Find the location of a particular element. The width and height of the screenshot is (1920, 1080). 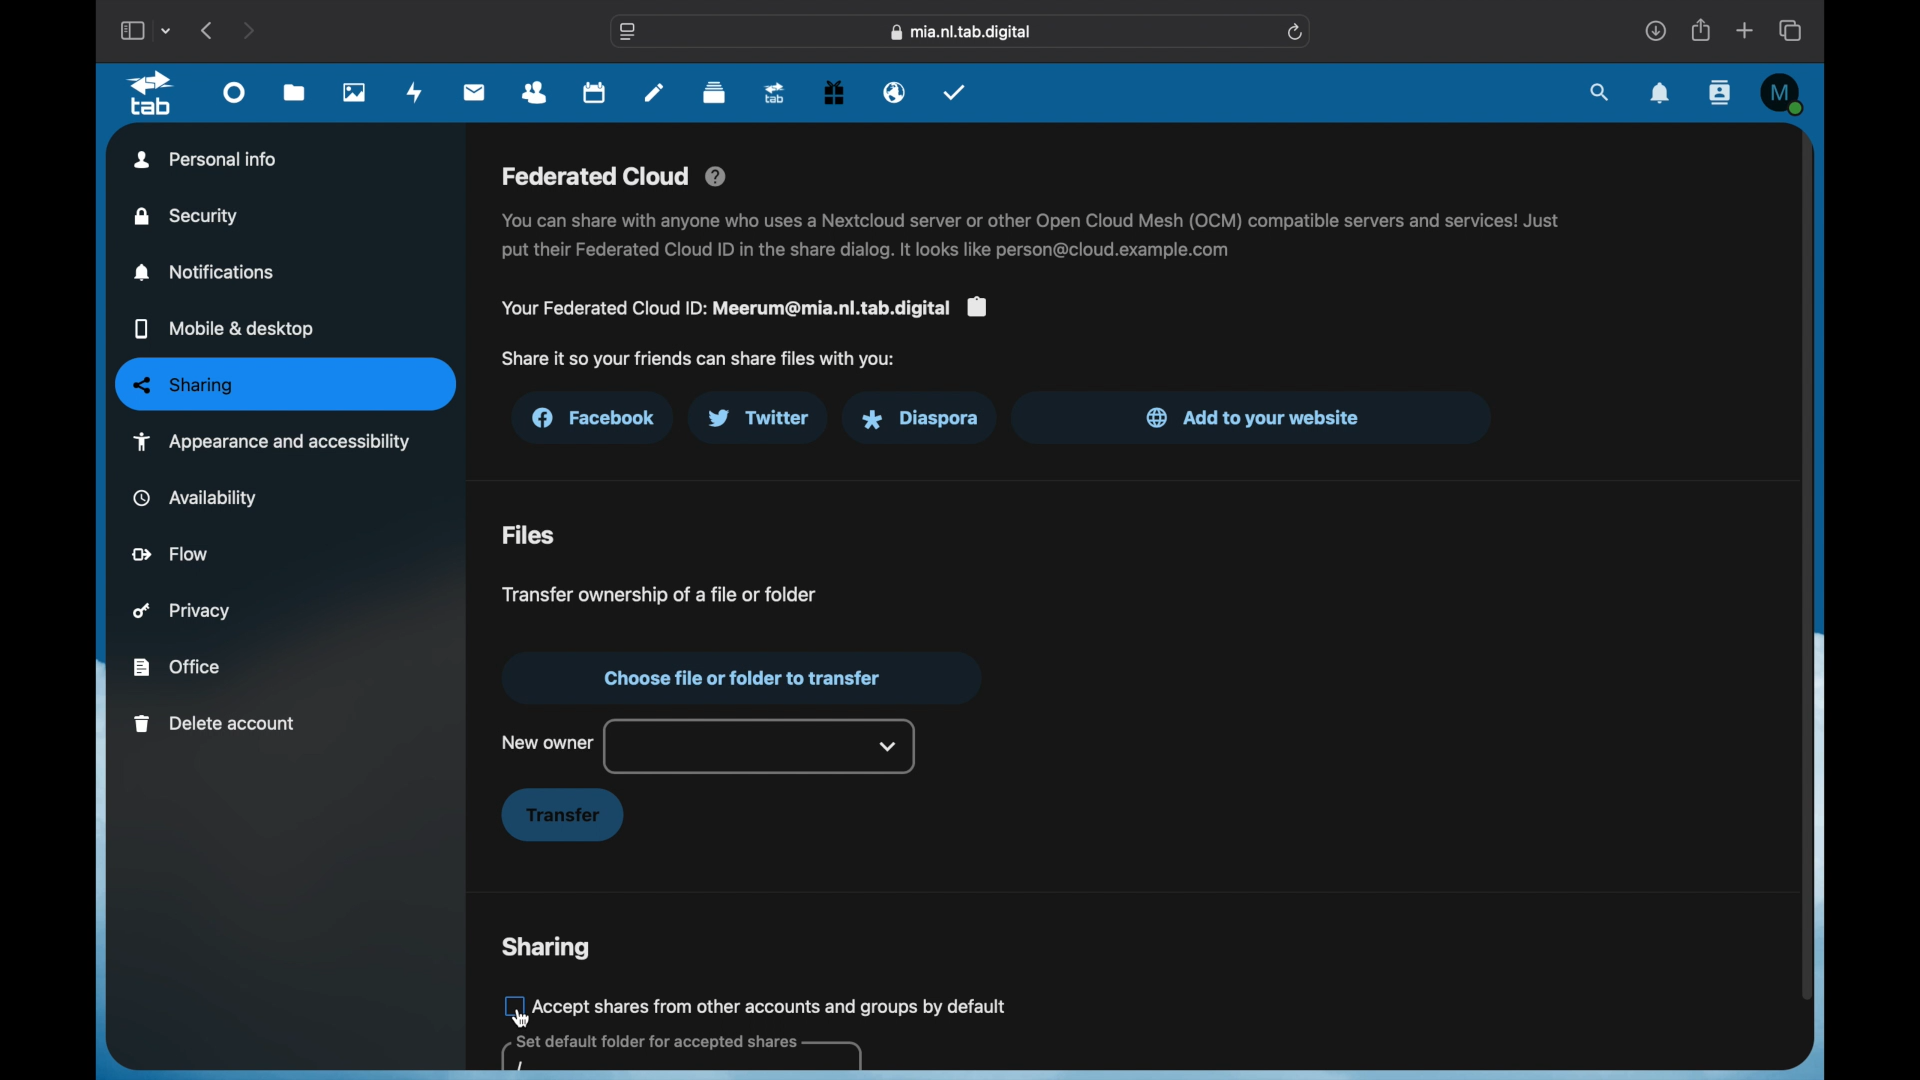

delete account is located at coordinates (215, 724).